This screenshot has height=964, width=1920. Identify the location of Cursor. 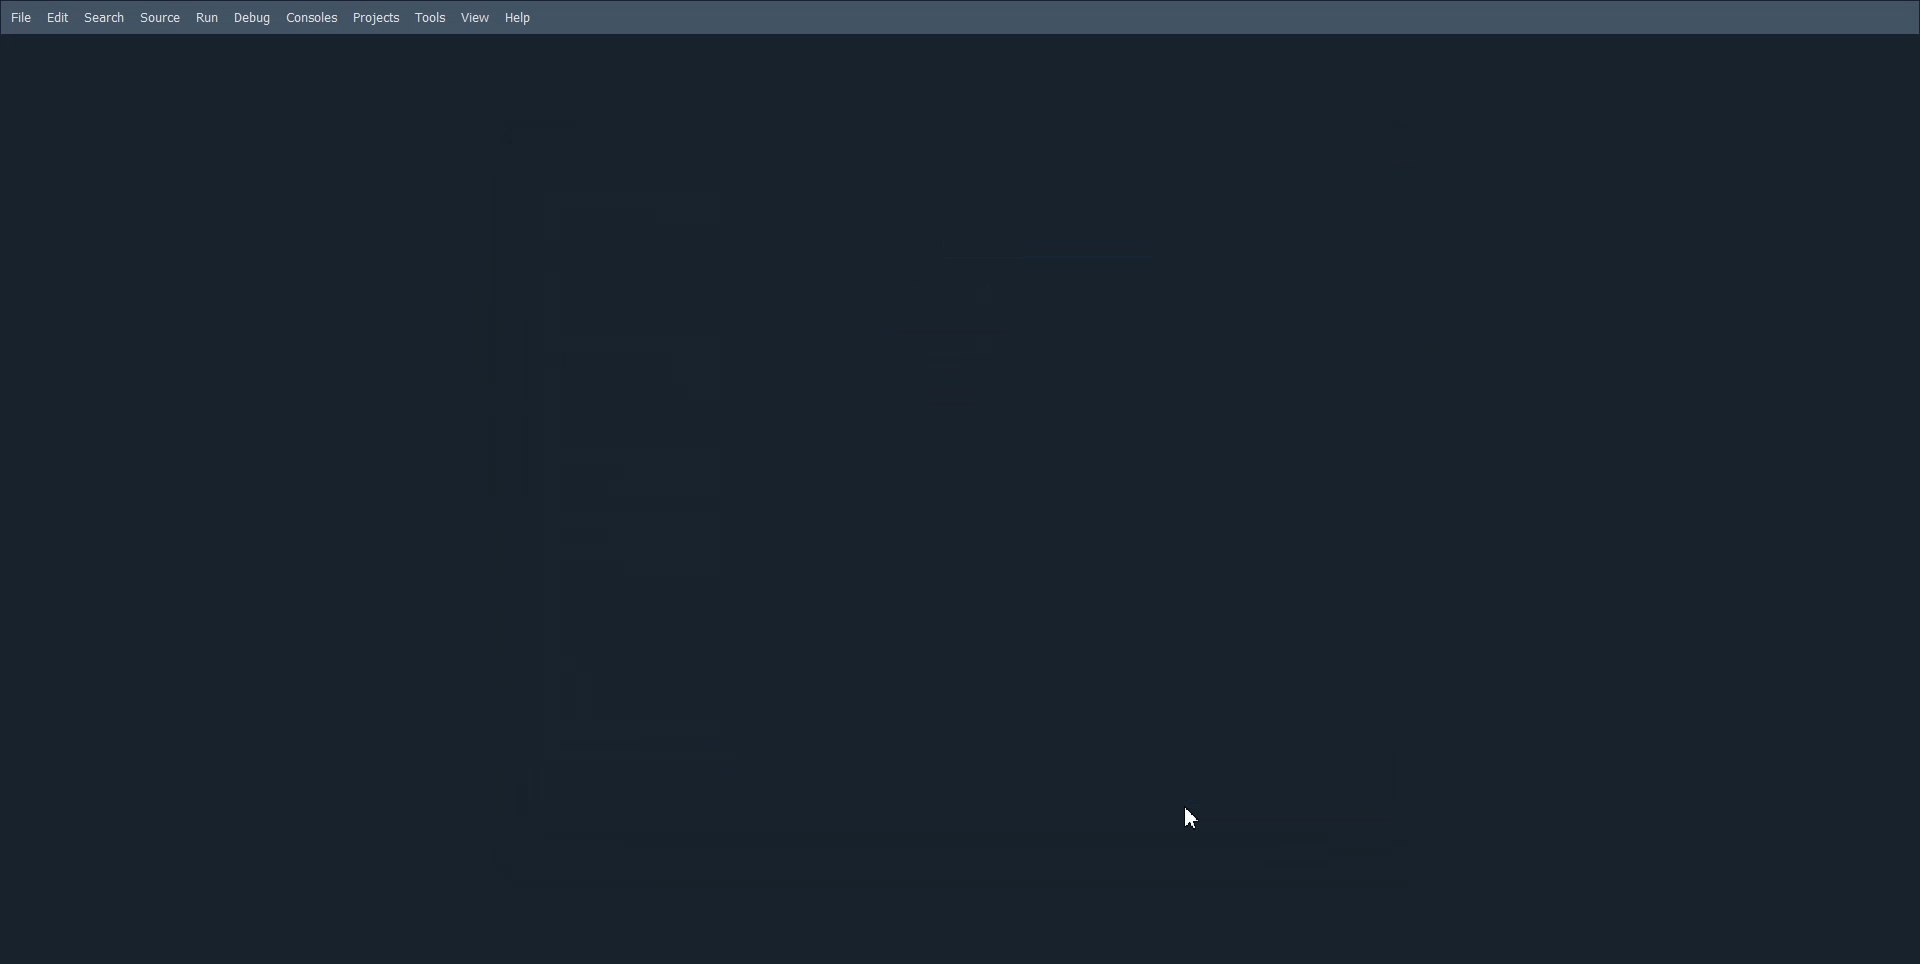
(1191, 816).